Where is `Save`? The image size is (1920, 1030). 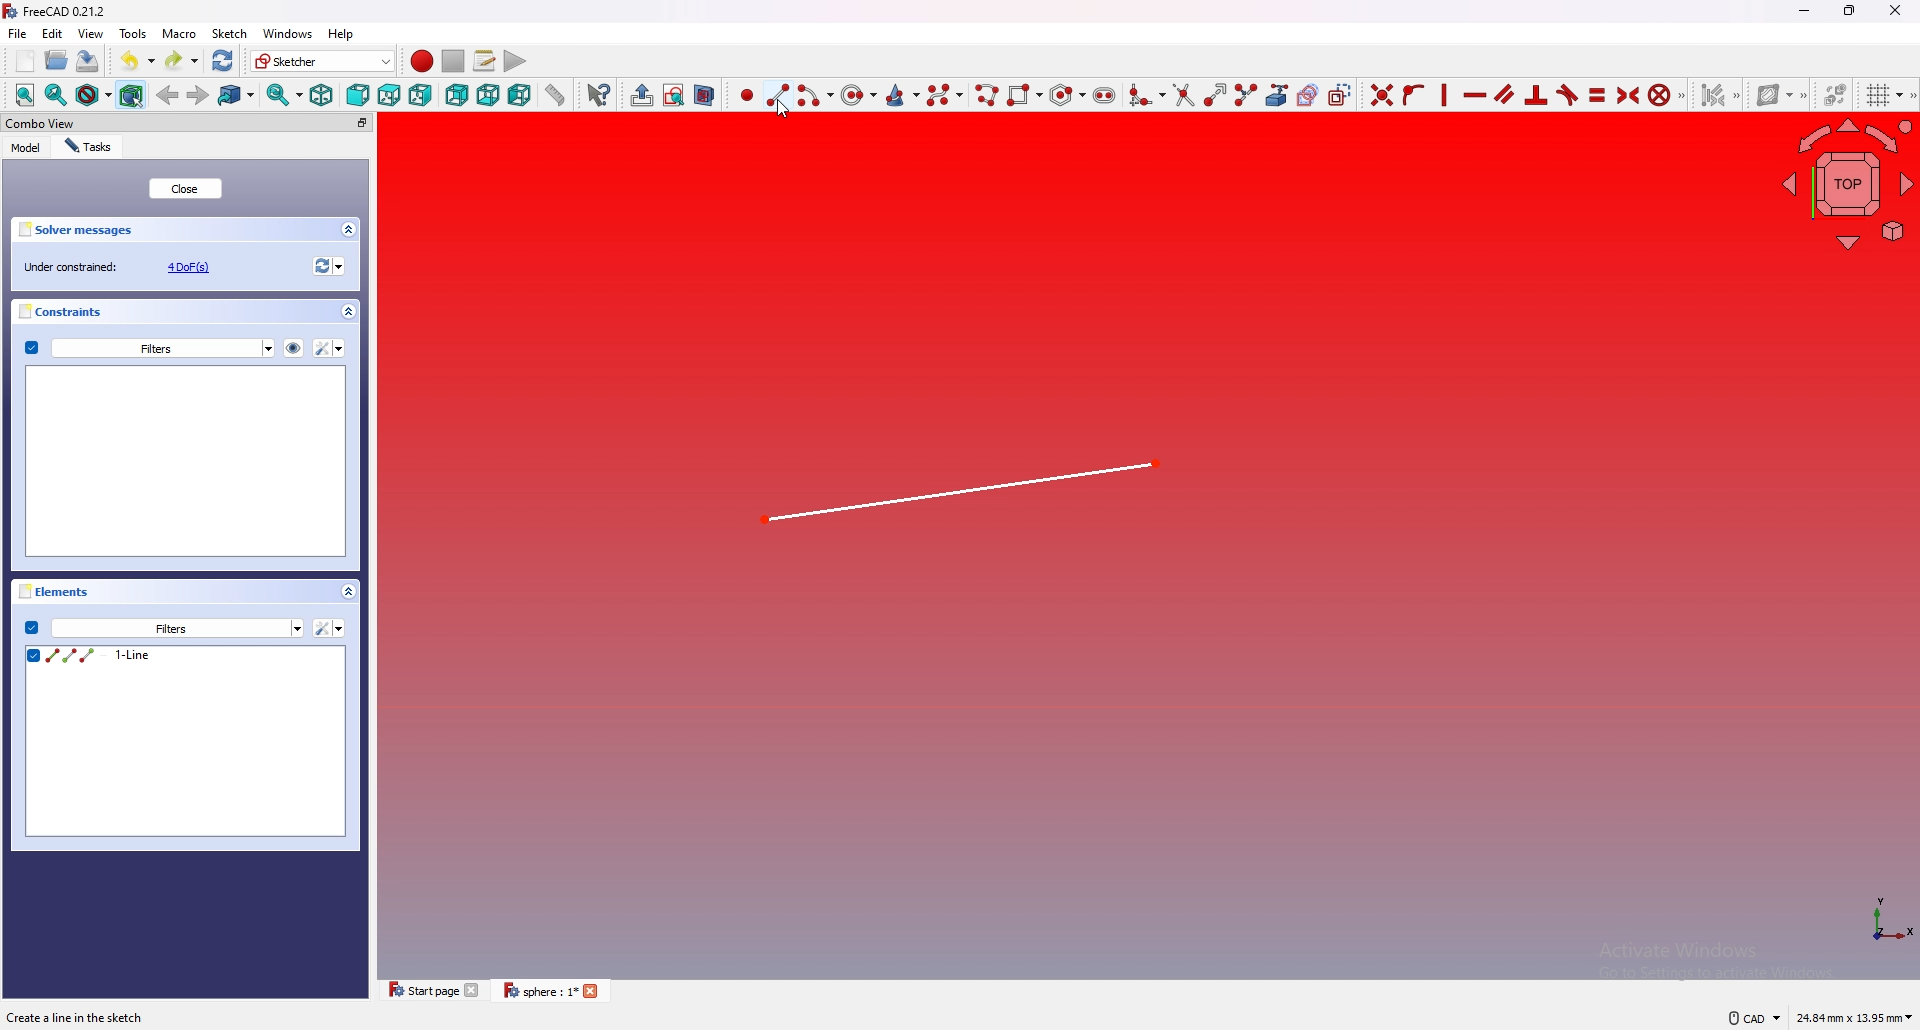 Save is located at coordinates (87, 61).